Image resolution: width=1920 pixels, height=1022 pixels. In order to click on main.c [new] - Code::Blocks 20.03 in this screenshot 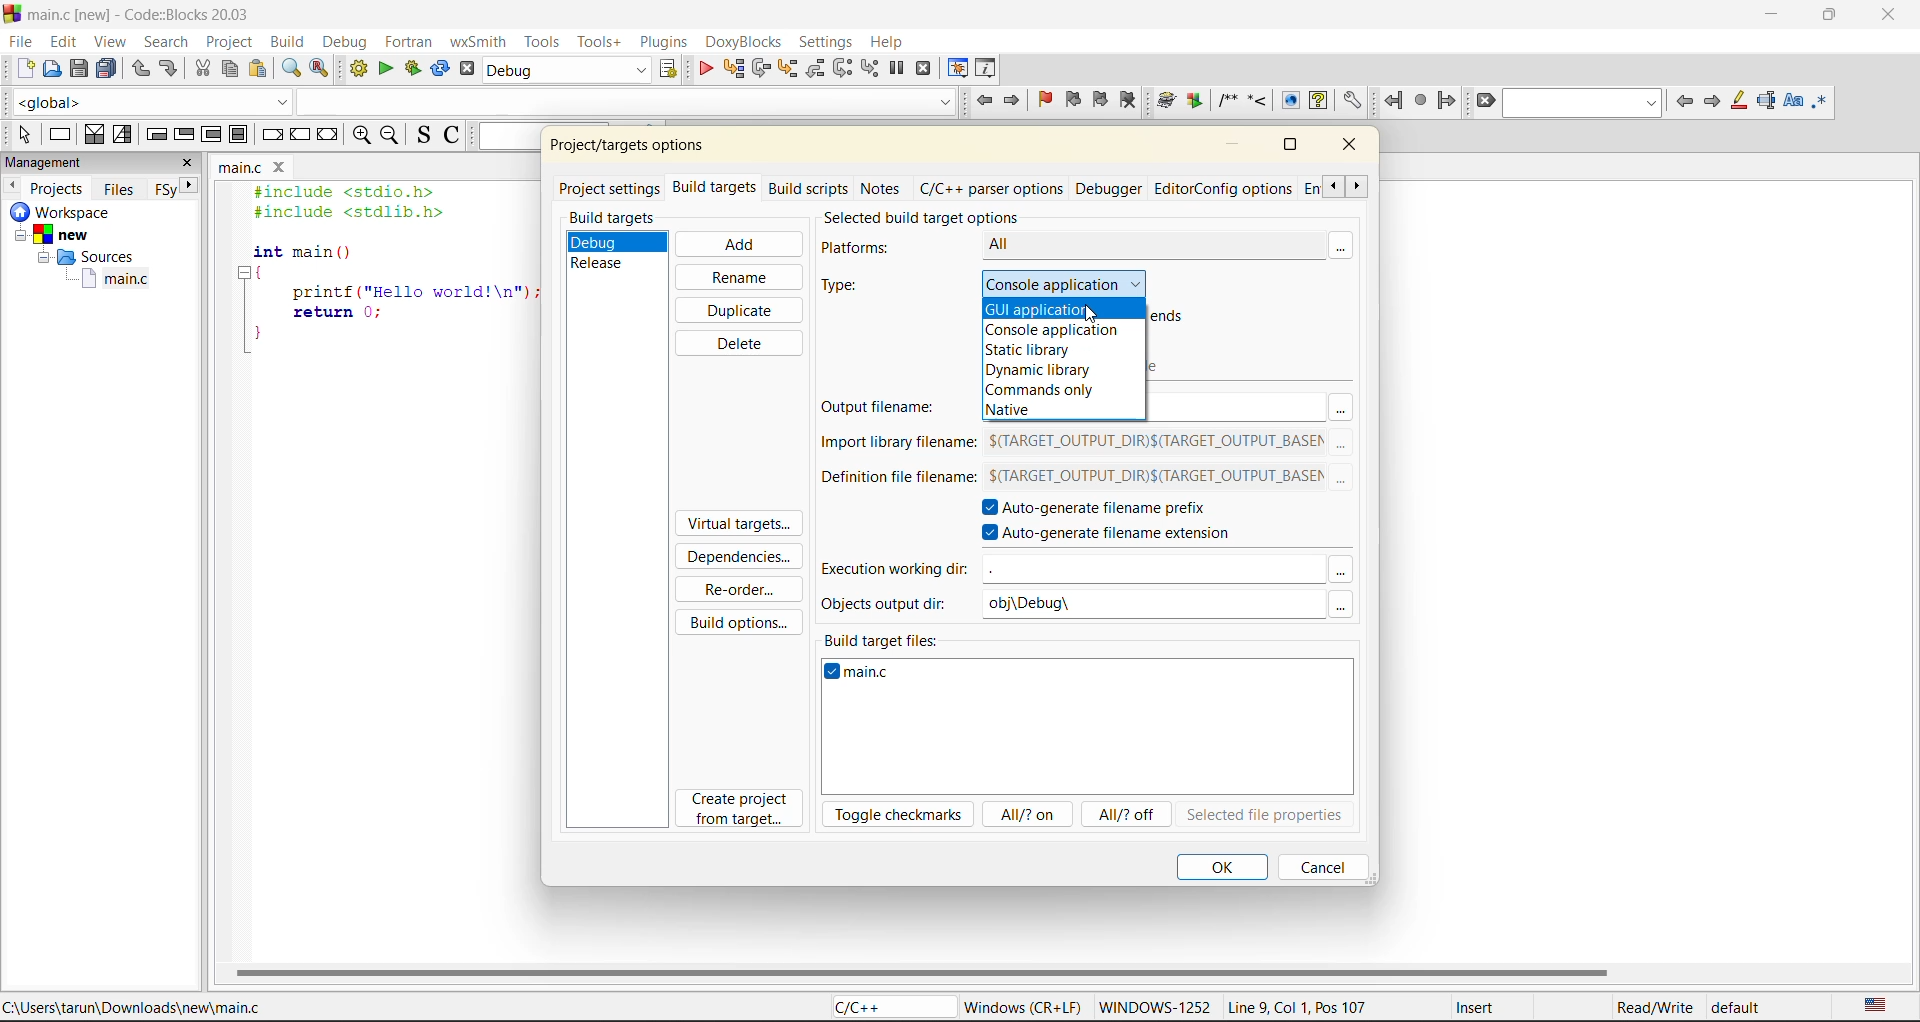, I will do `click(144, 13)`.